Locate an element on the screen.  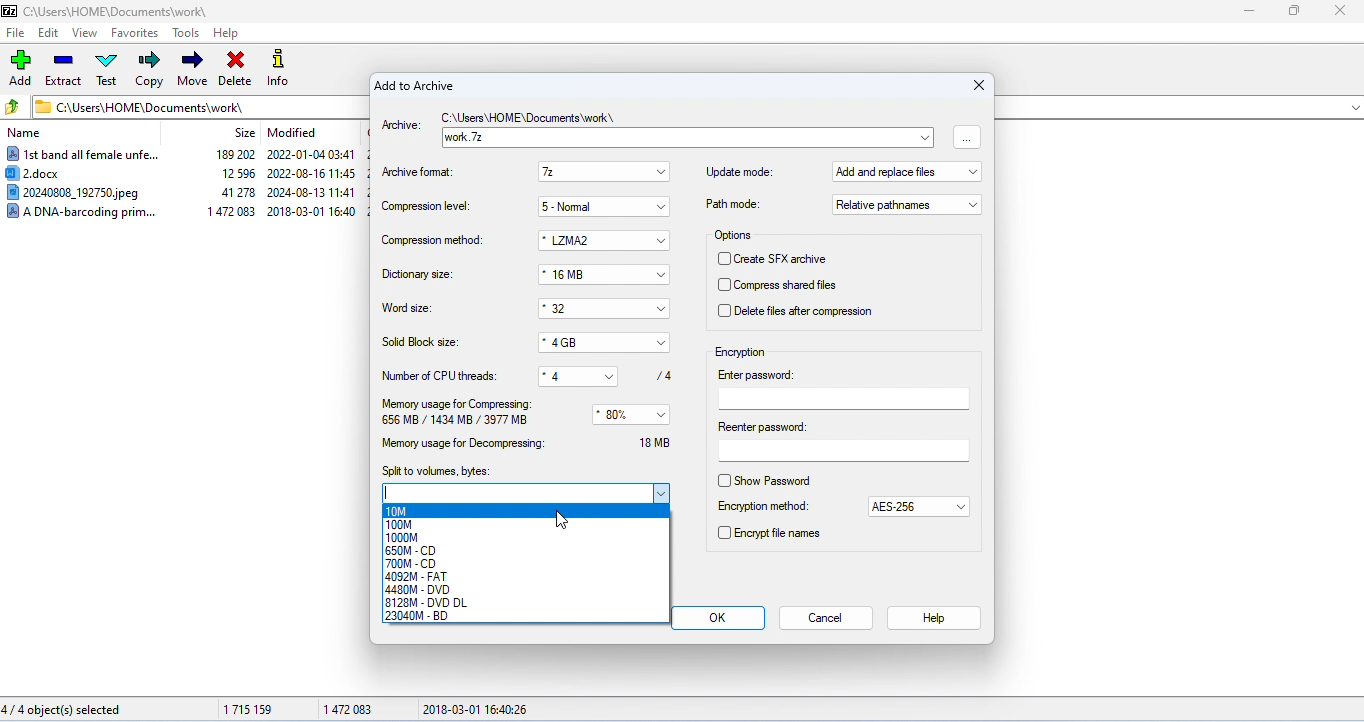
view is located at coordinates (84, 33).